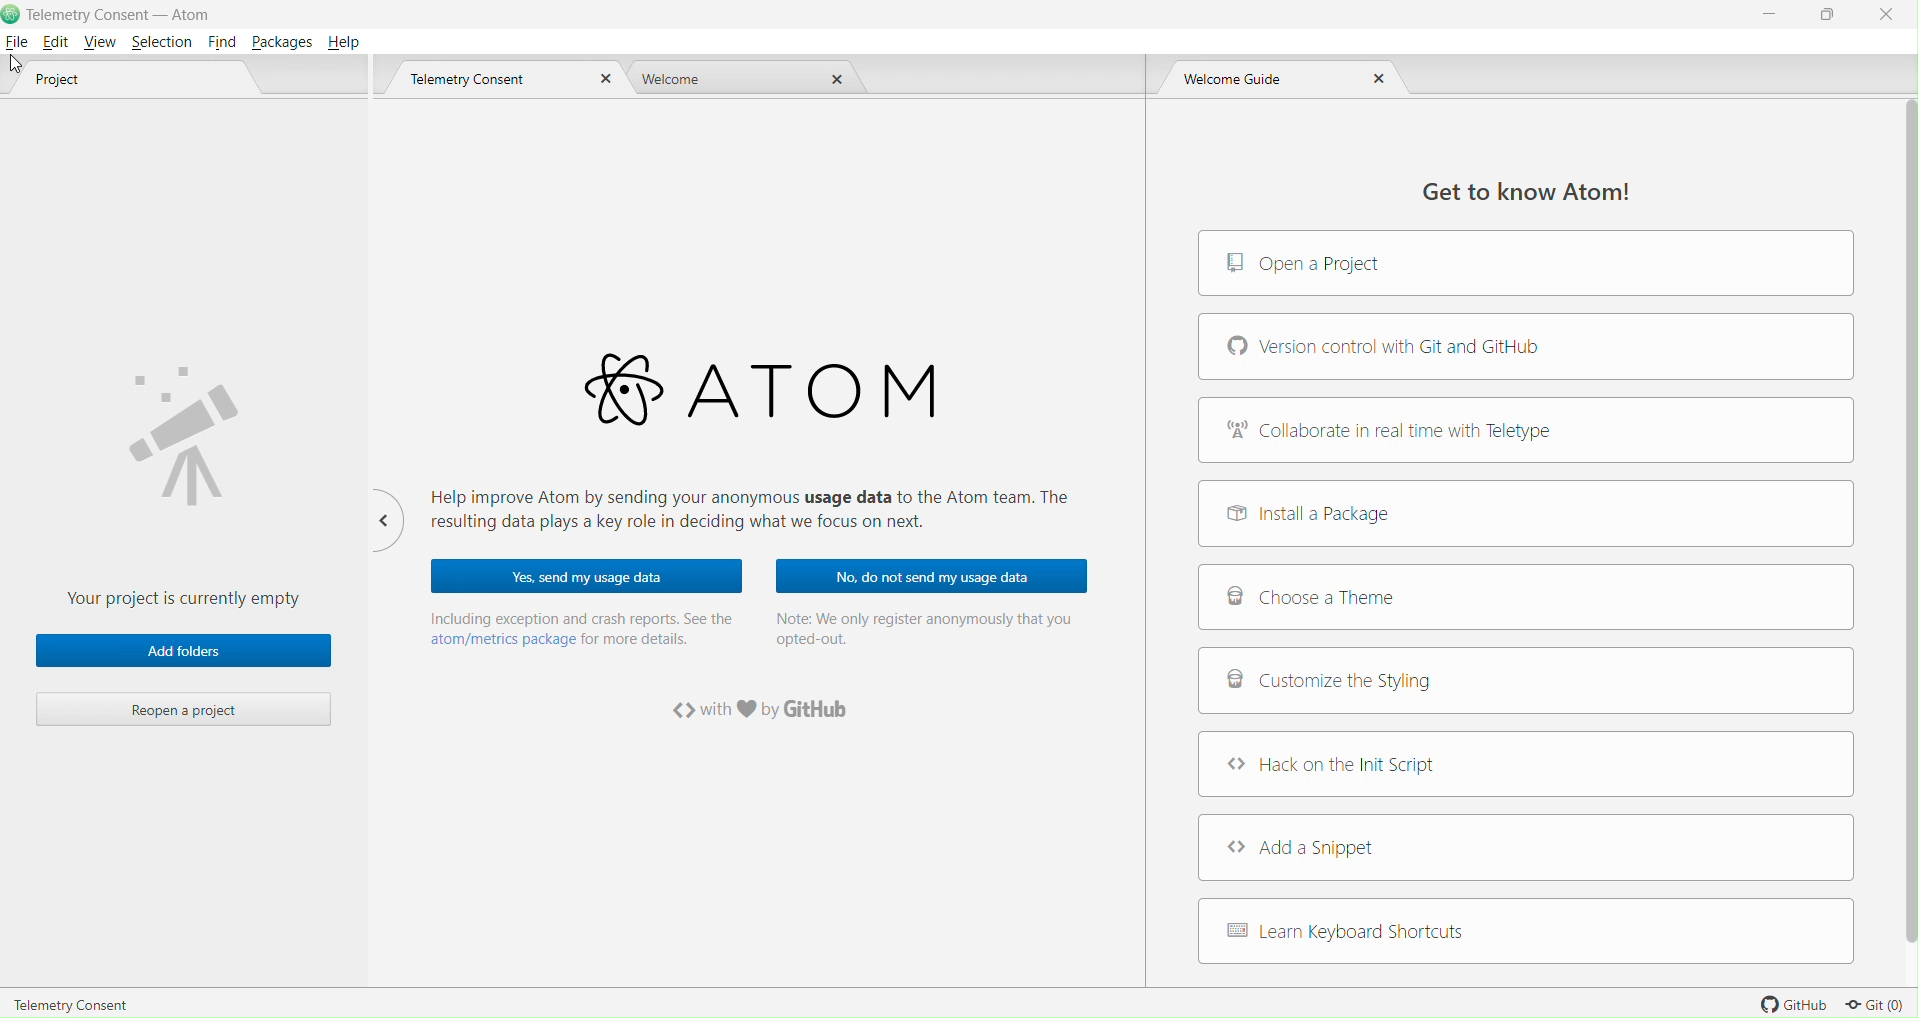 This screenshot has width=1918, height=1018. What do you see at coordinates (766, 713) in the screenshot?
I see `<> with love by GitHub` at bounding box center [766, 713].